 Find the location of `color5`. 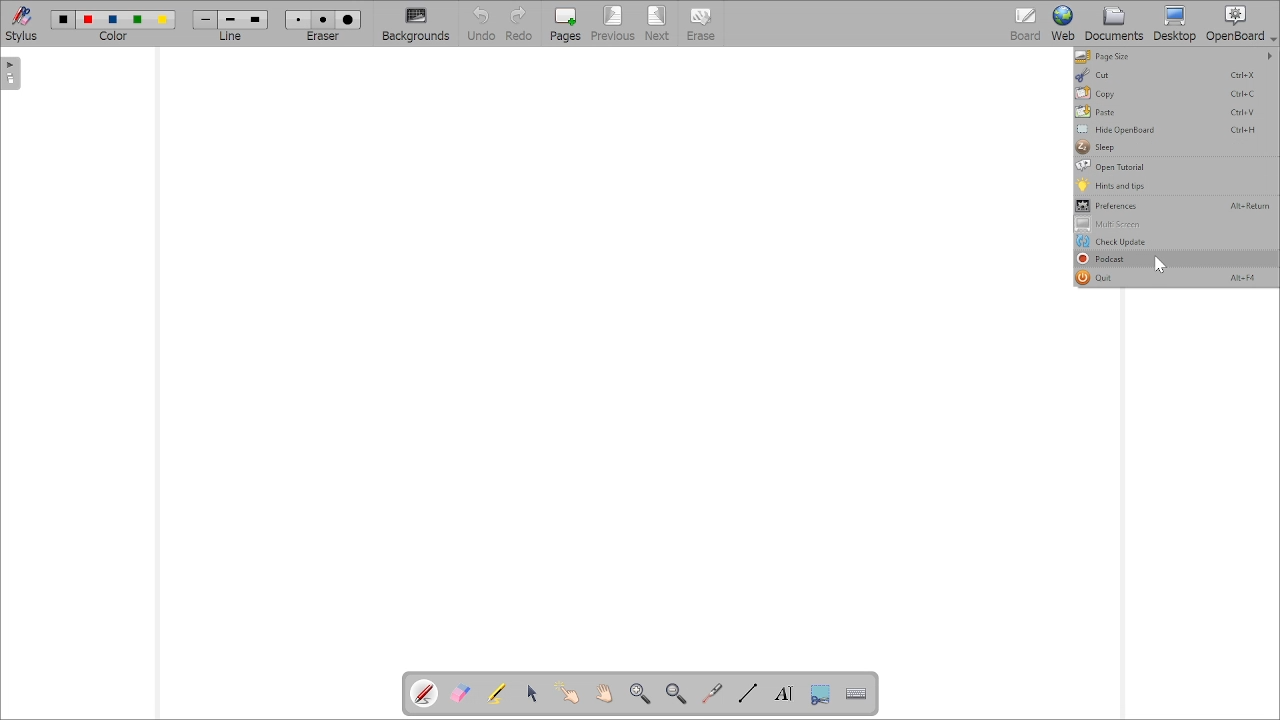

color5 is located at coordinates (163, 20).